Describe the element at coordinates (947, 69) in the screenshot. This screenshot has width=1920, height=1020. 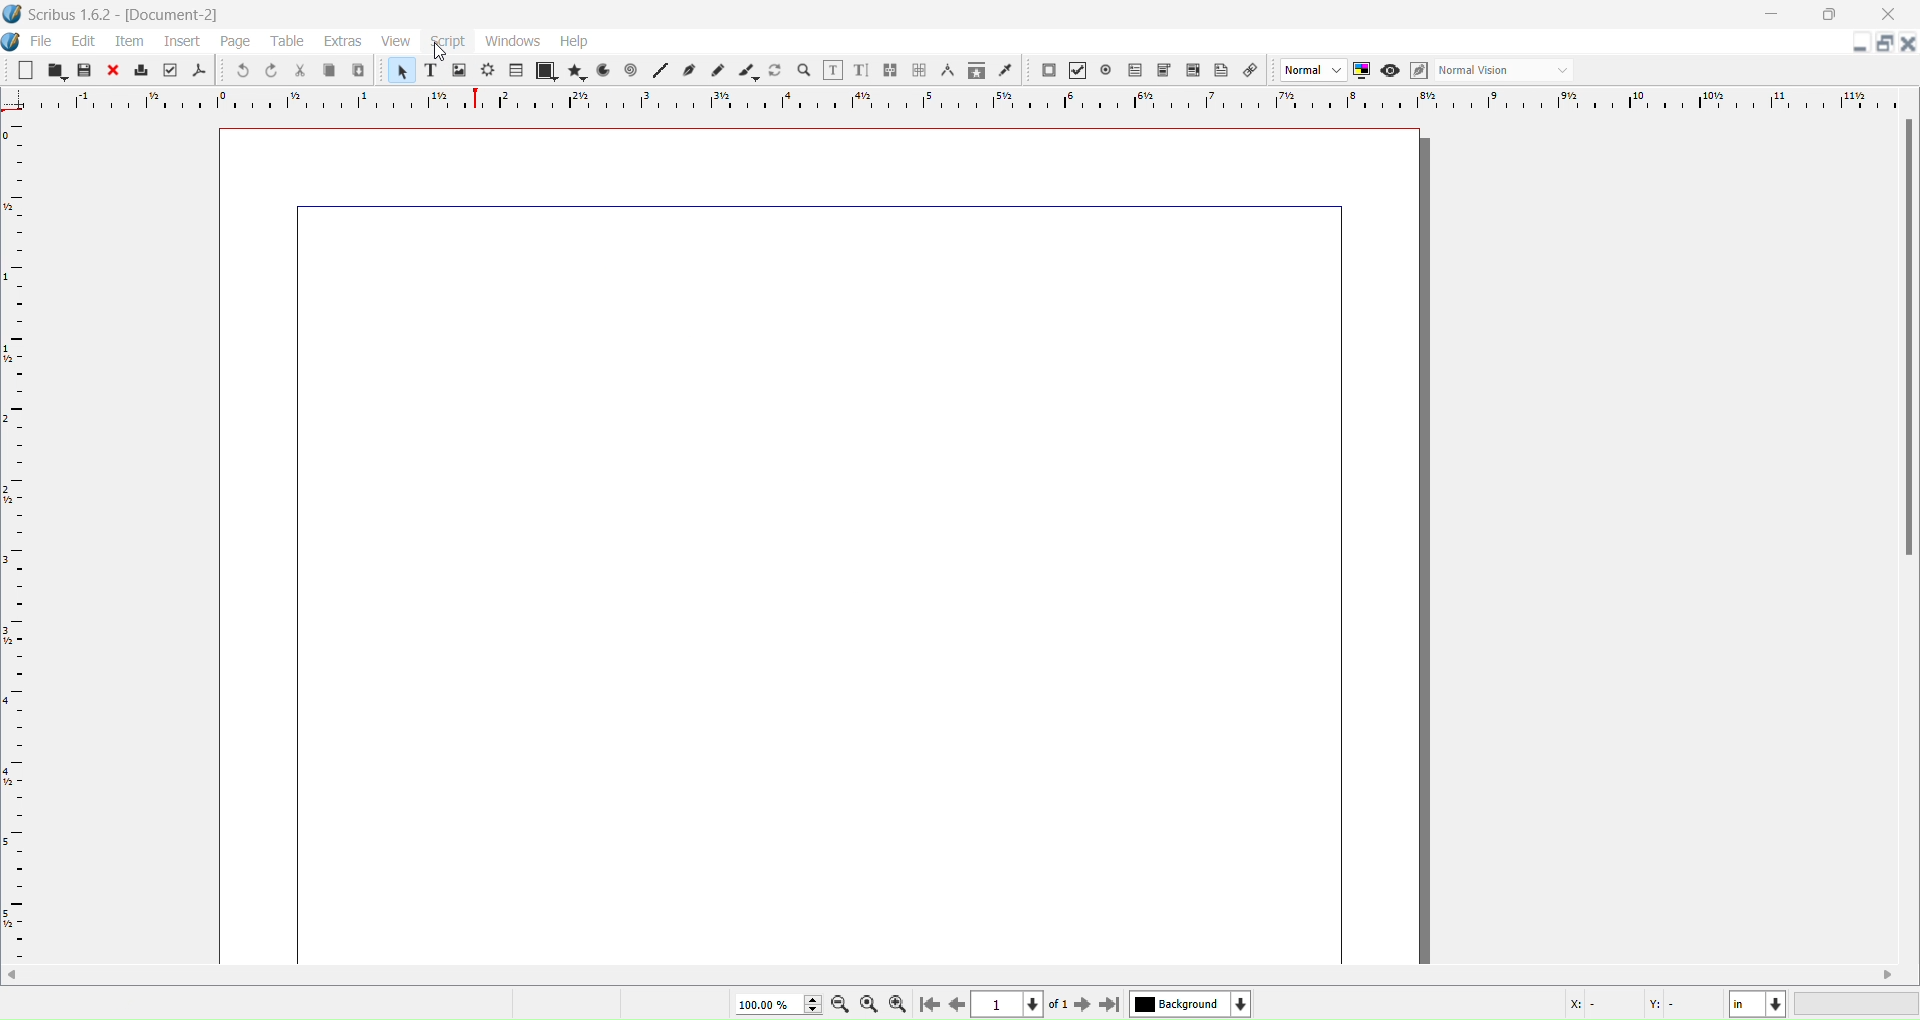
I see `Measurements` at that location.